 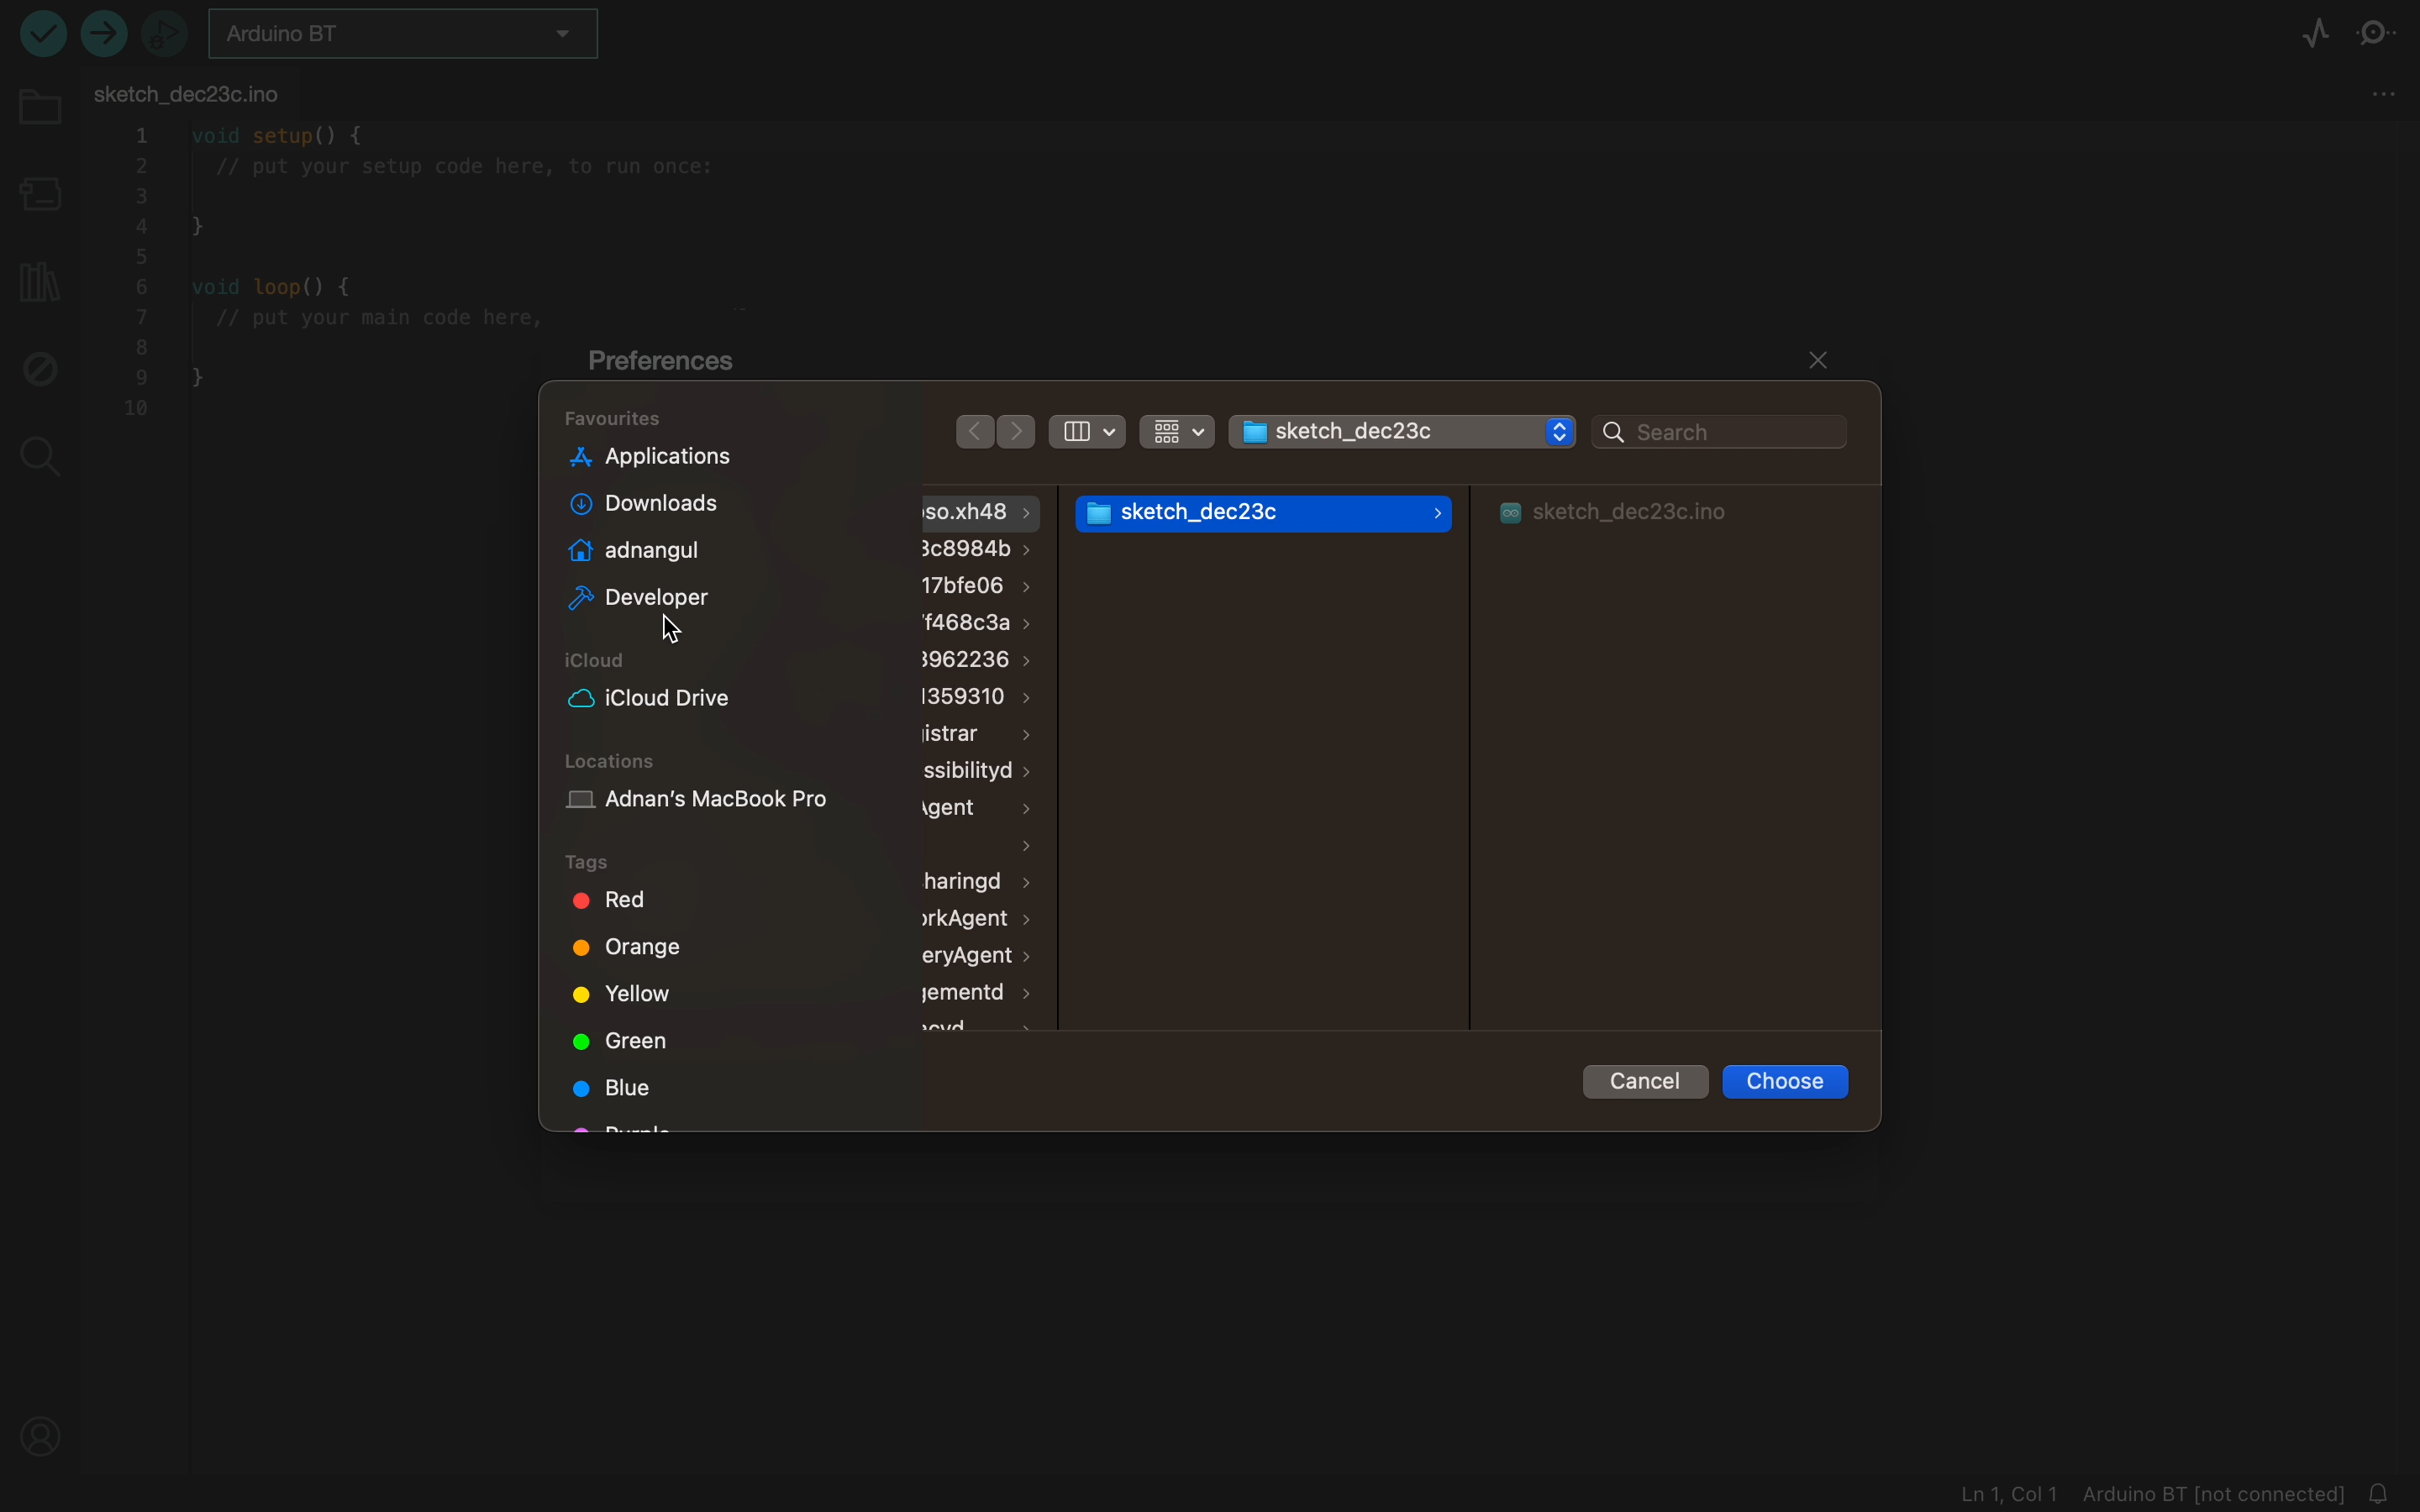 What do you see at coordinates (41, 456) in the screenshot?
I see `search` at bounding box center [41, 456].